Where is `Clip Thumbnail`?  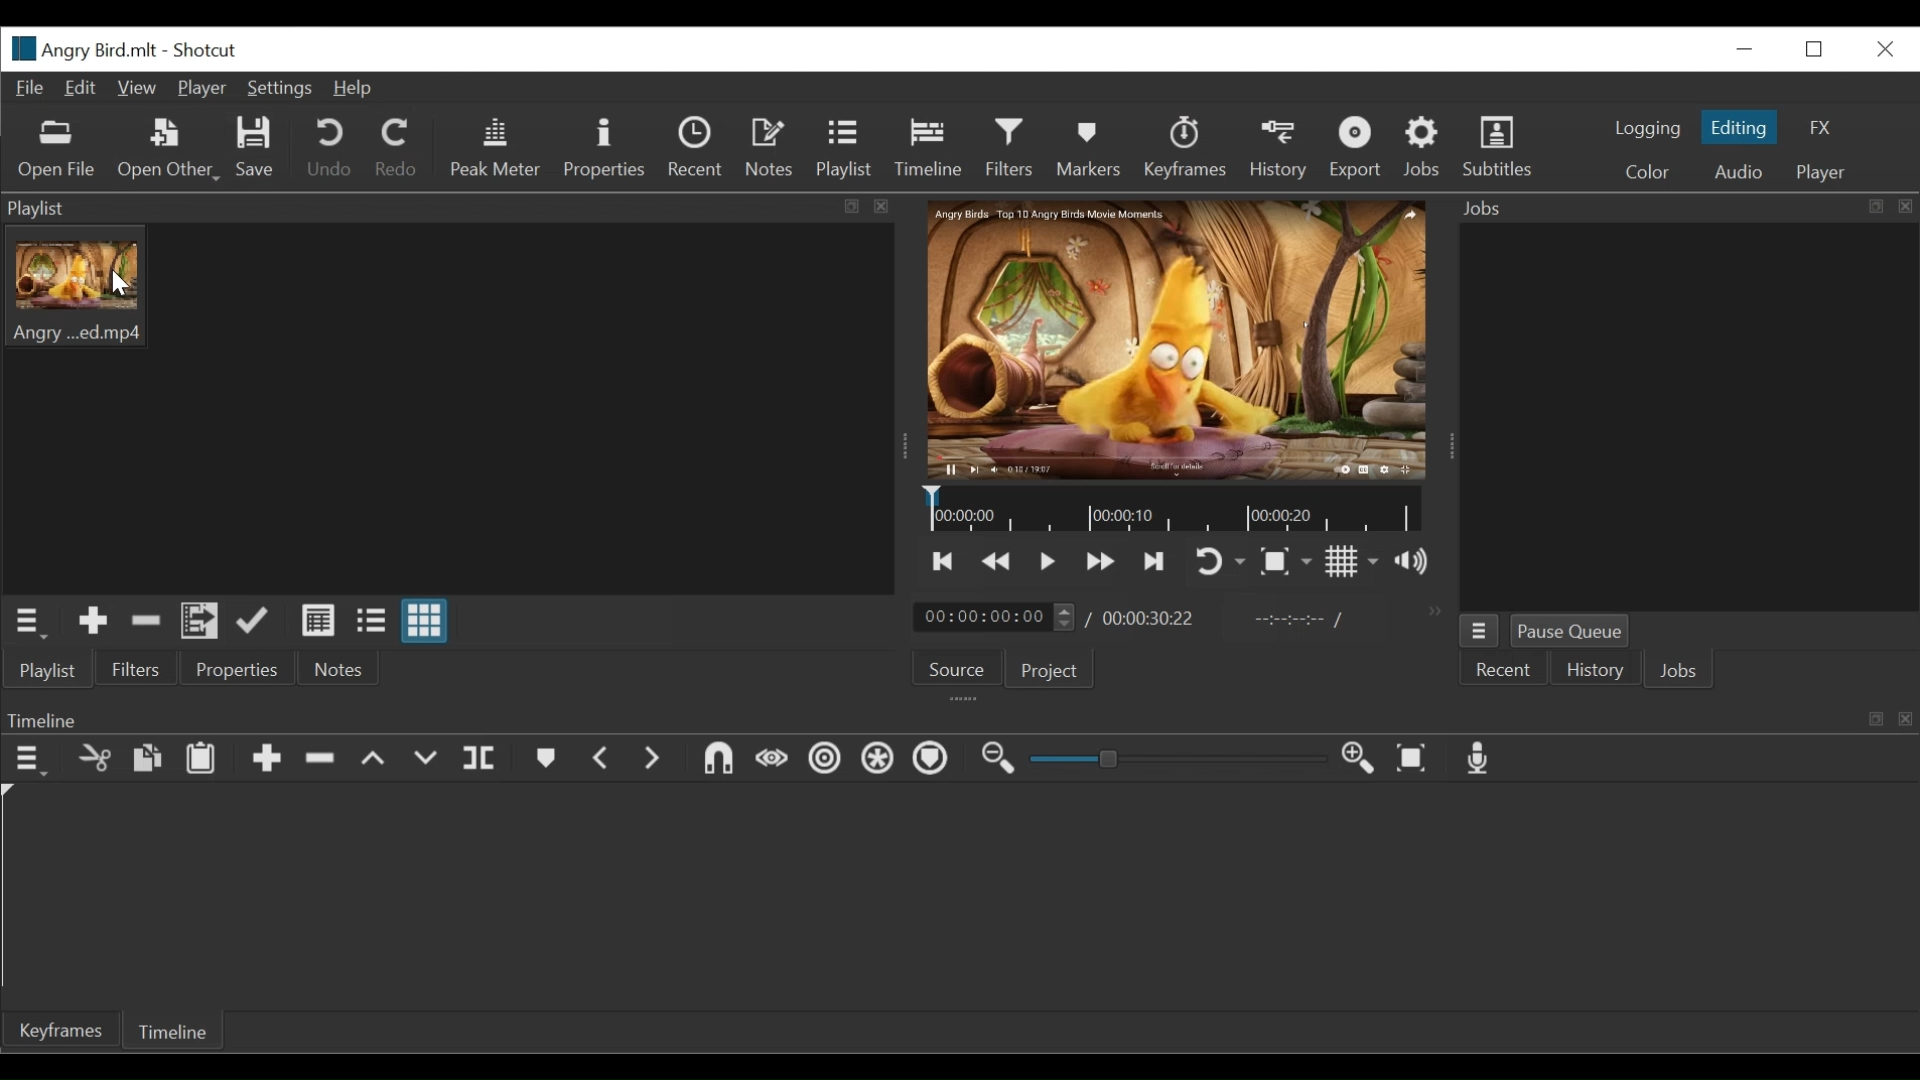
Clip Thumbnail is located at coordinates (449, 408).